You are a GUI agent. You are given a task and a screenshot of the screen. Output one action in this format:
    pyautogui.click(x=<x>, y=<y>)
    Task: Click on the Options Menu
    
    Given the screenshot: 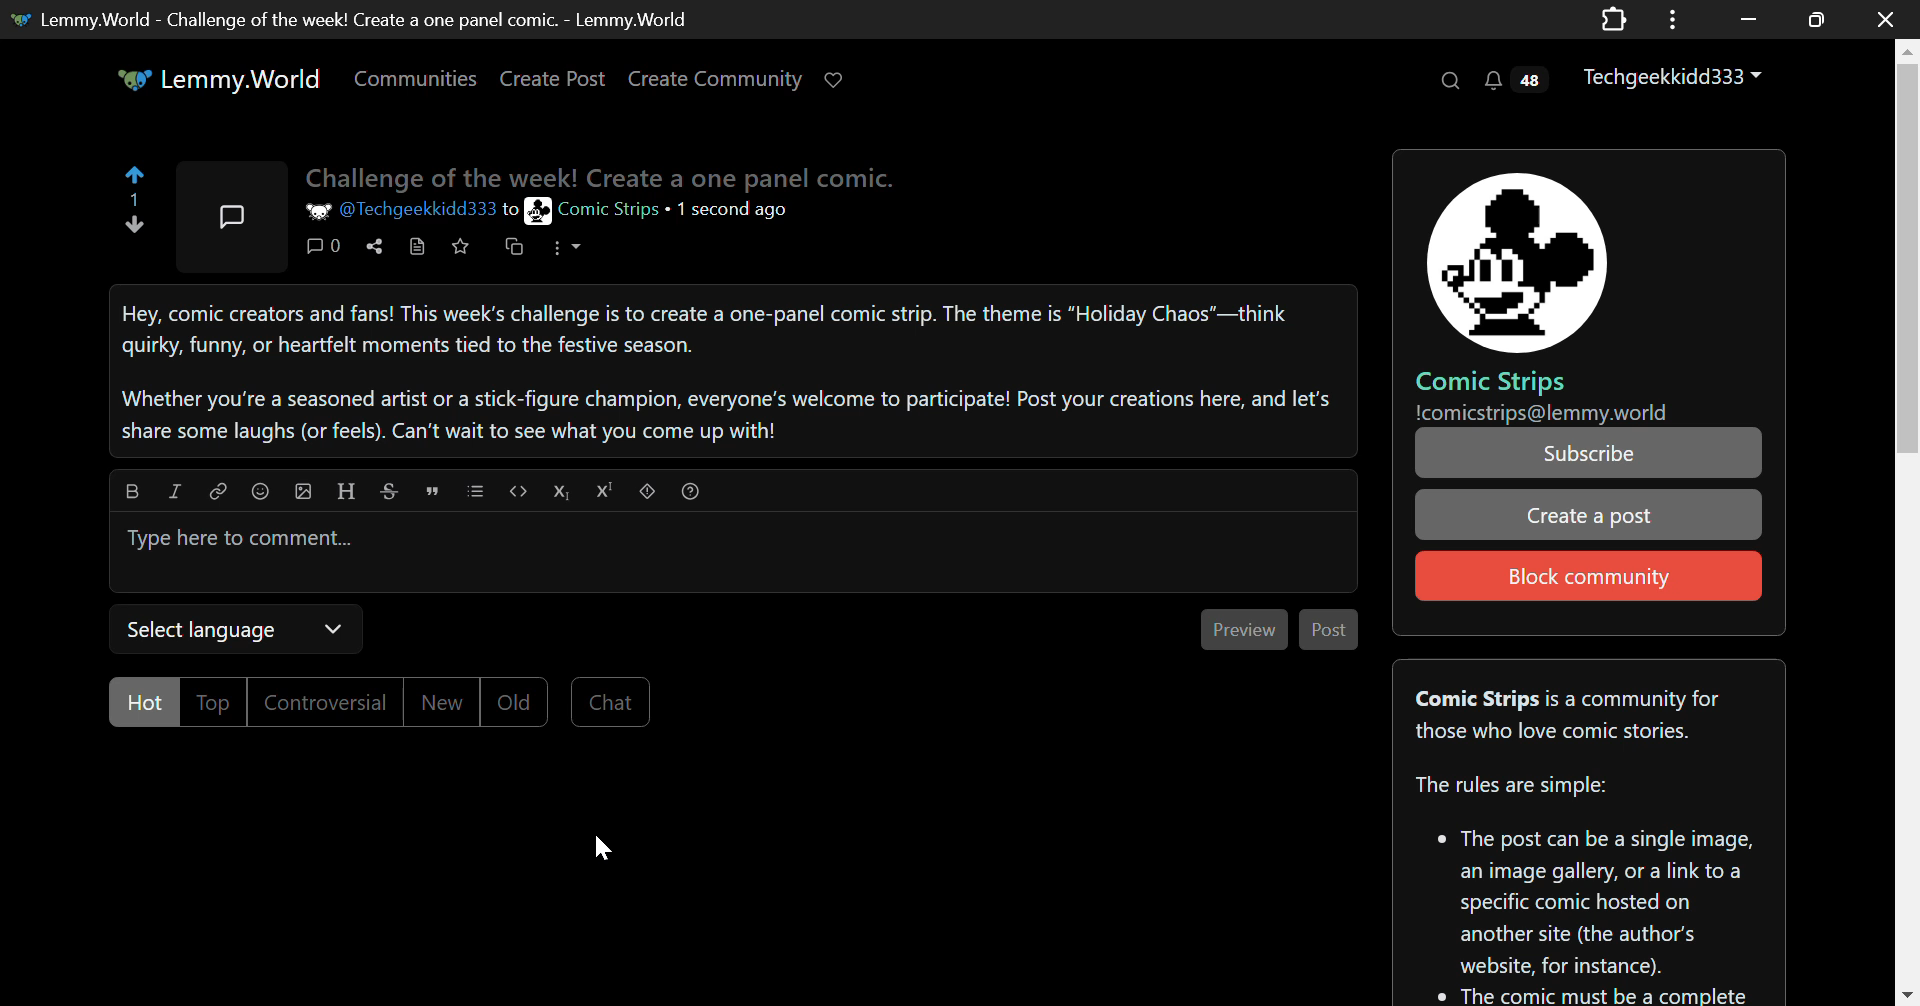 What is the action you would take?
    pyautogui.click(x=1669, y=18)
    